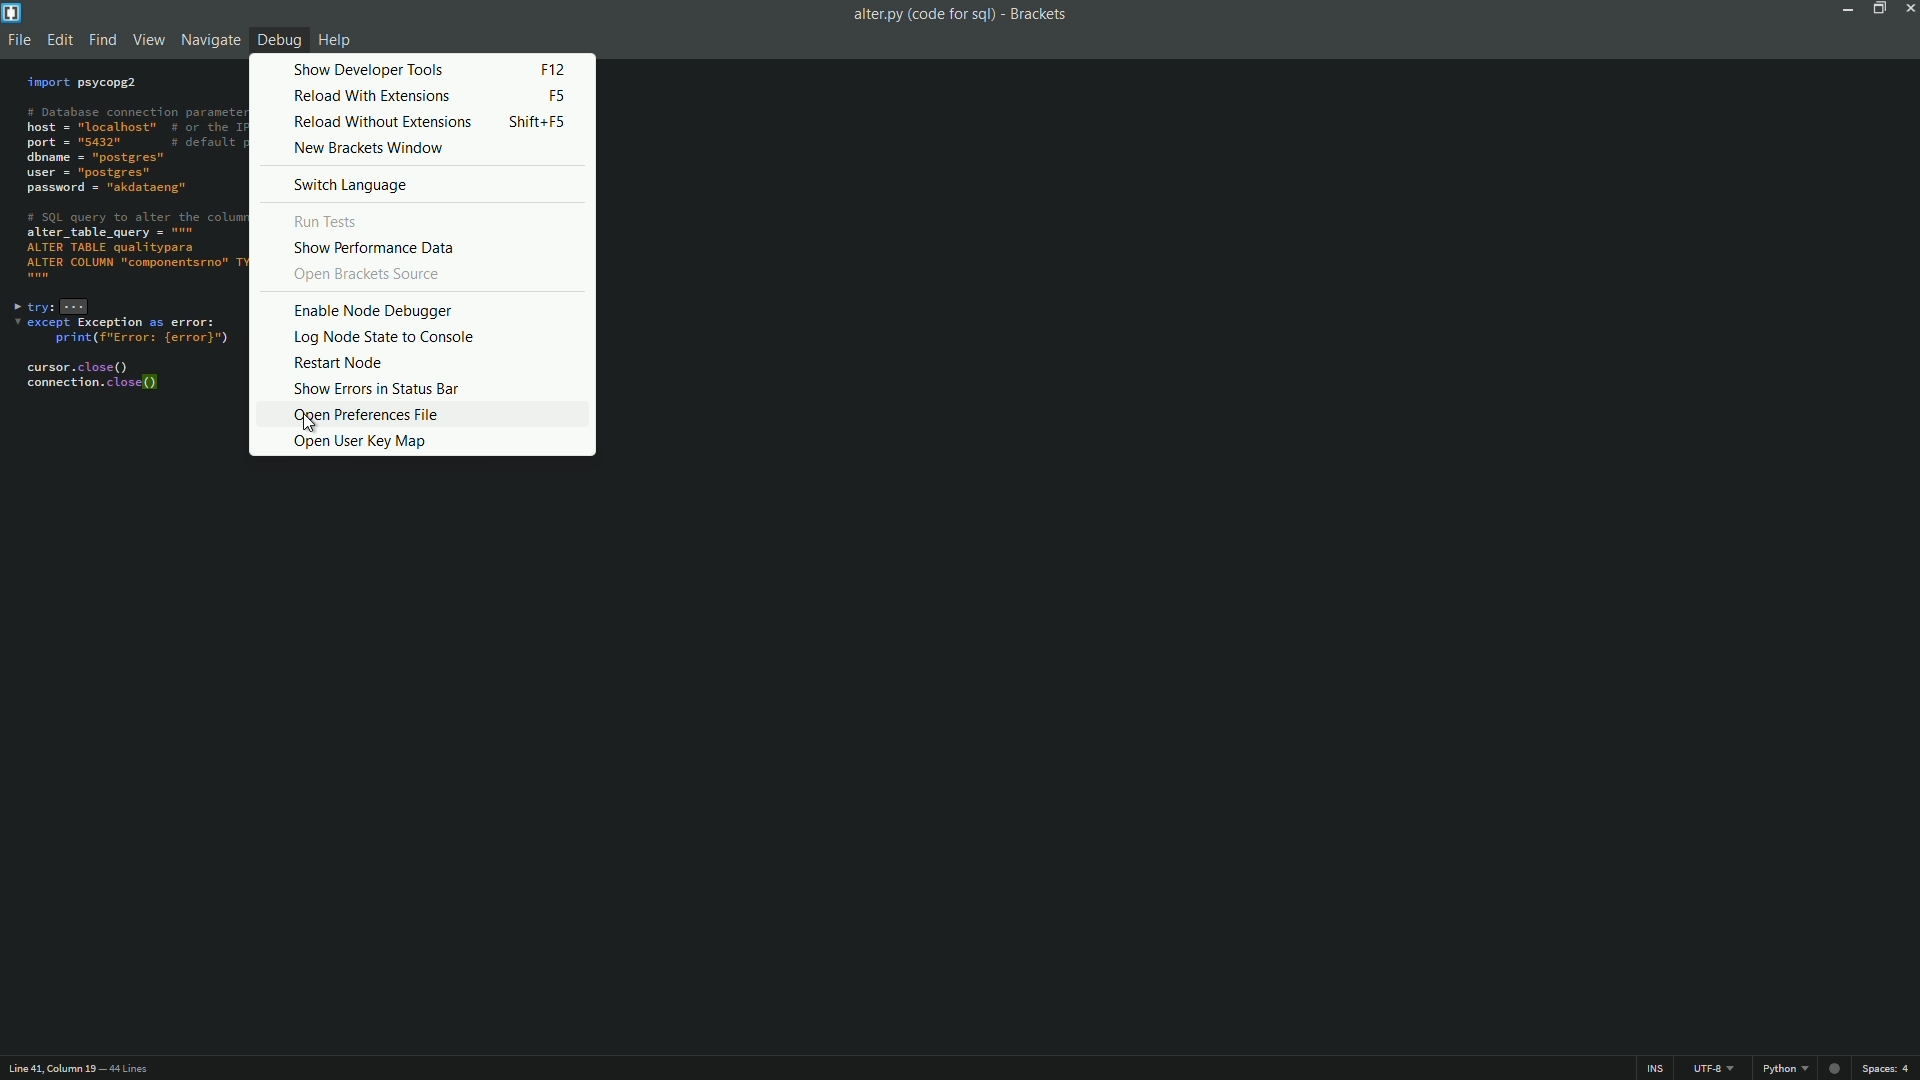 Image resolution: width=1920 pixels, height=1080 pixels. Describe the element at coordinates (278, 39) in the screenshot. I see `debug menu` at that location.